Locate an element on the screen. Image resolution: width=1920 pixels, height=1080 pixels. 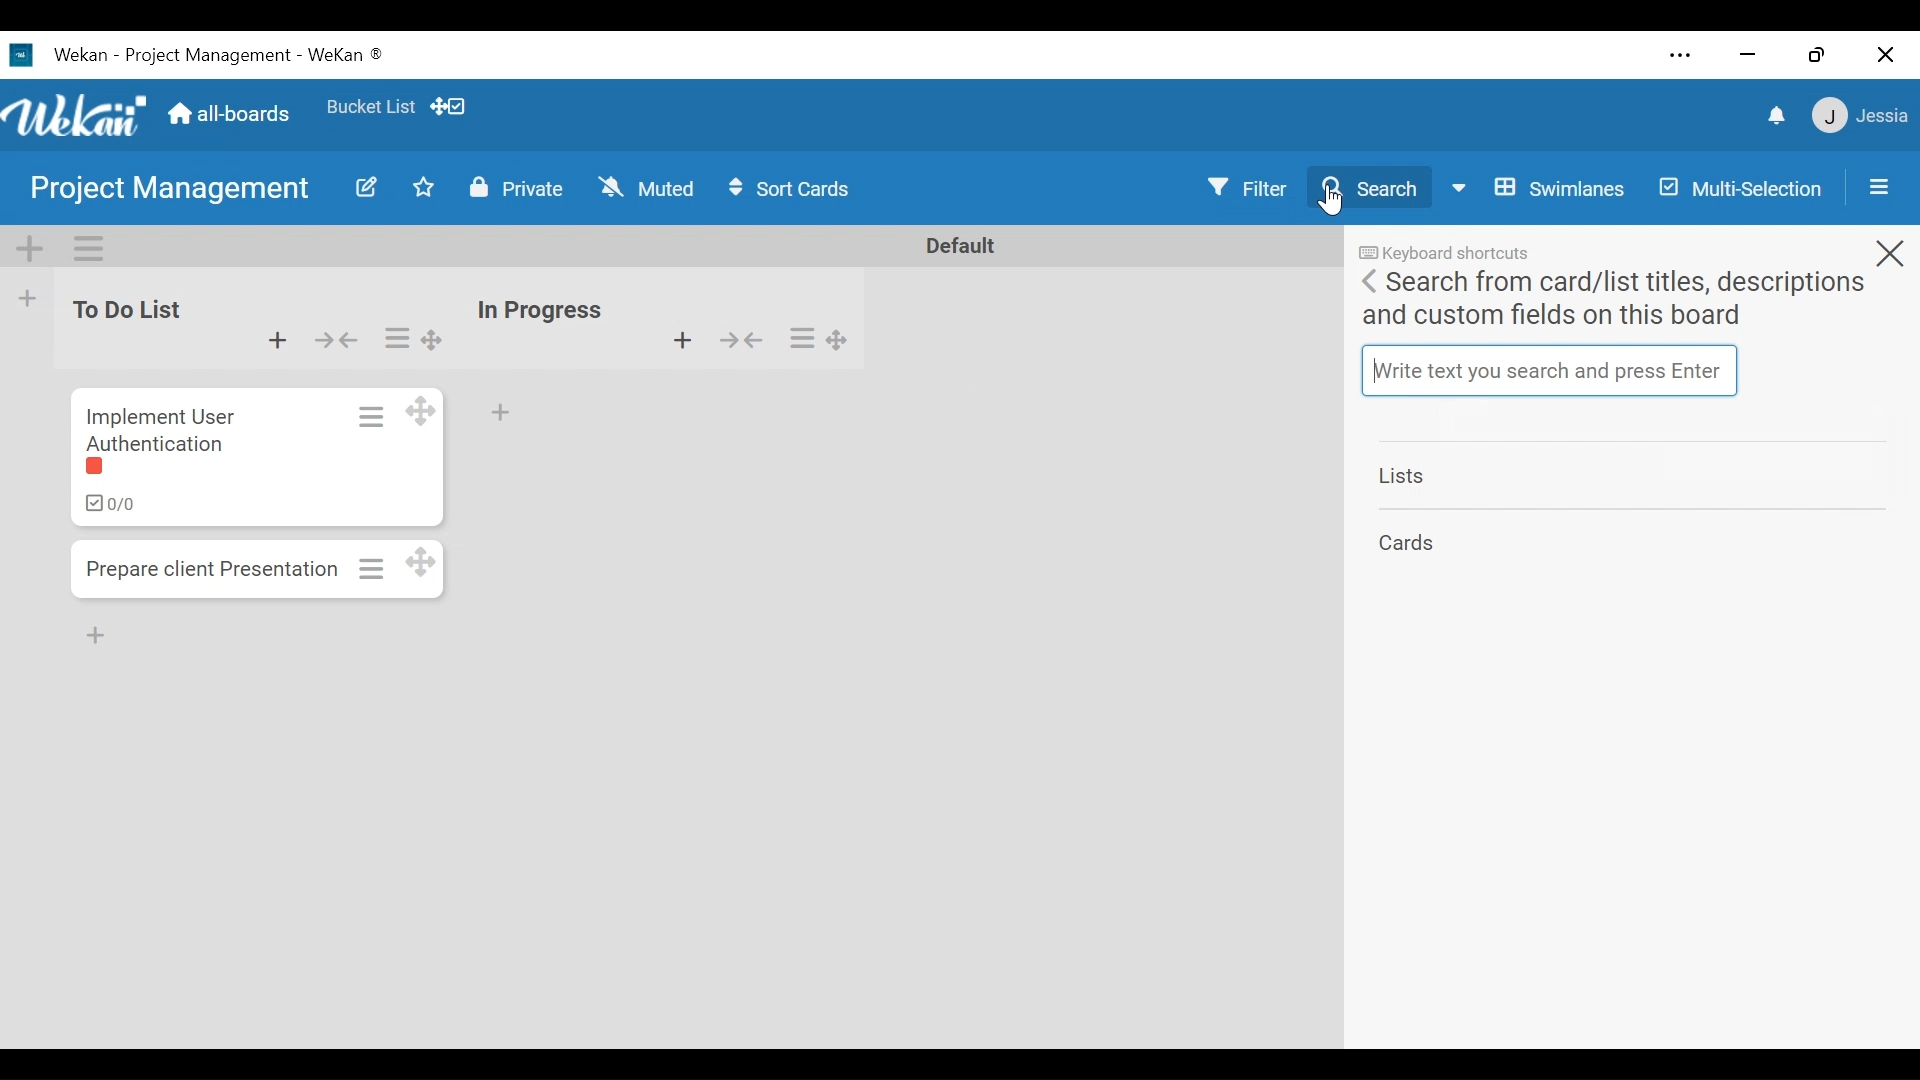
text cursor is located at coordinates (1369, 368).